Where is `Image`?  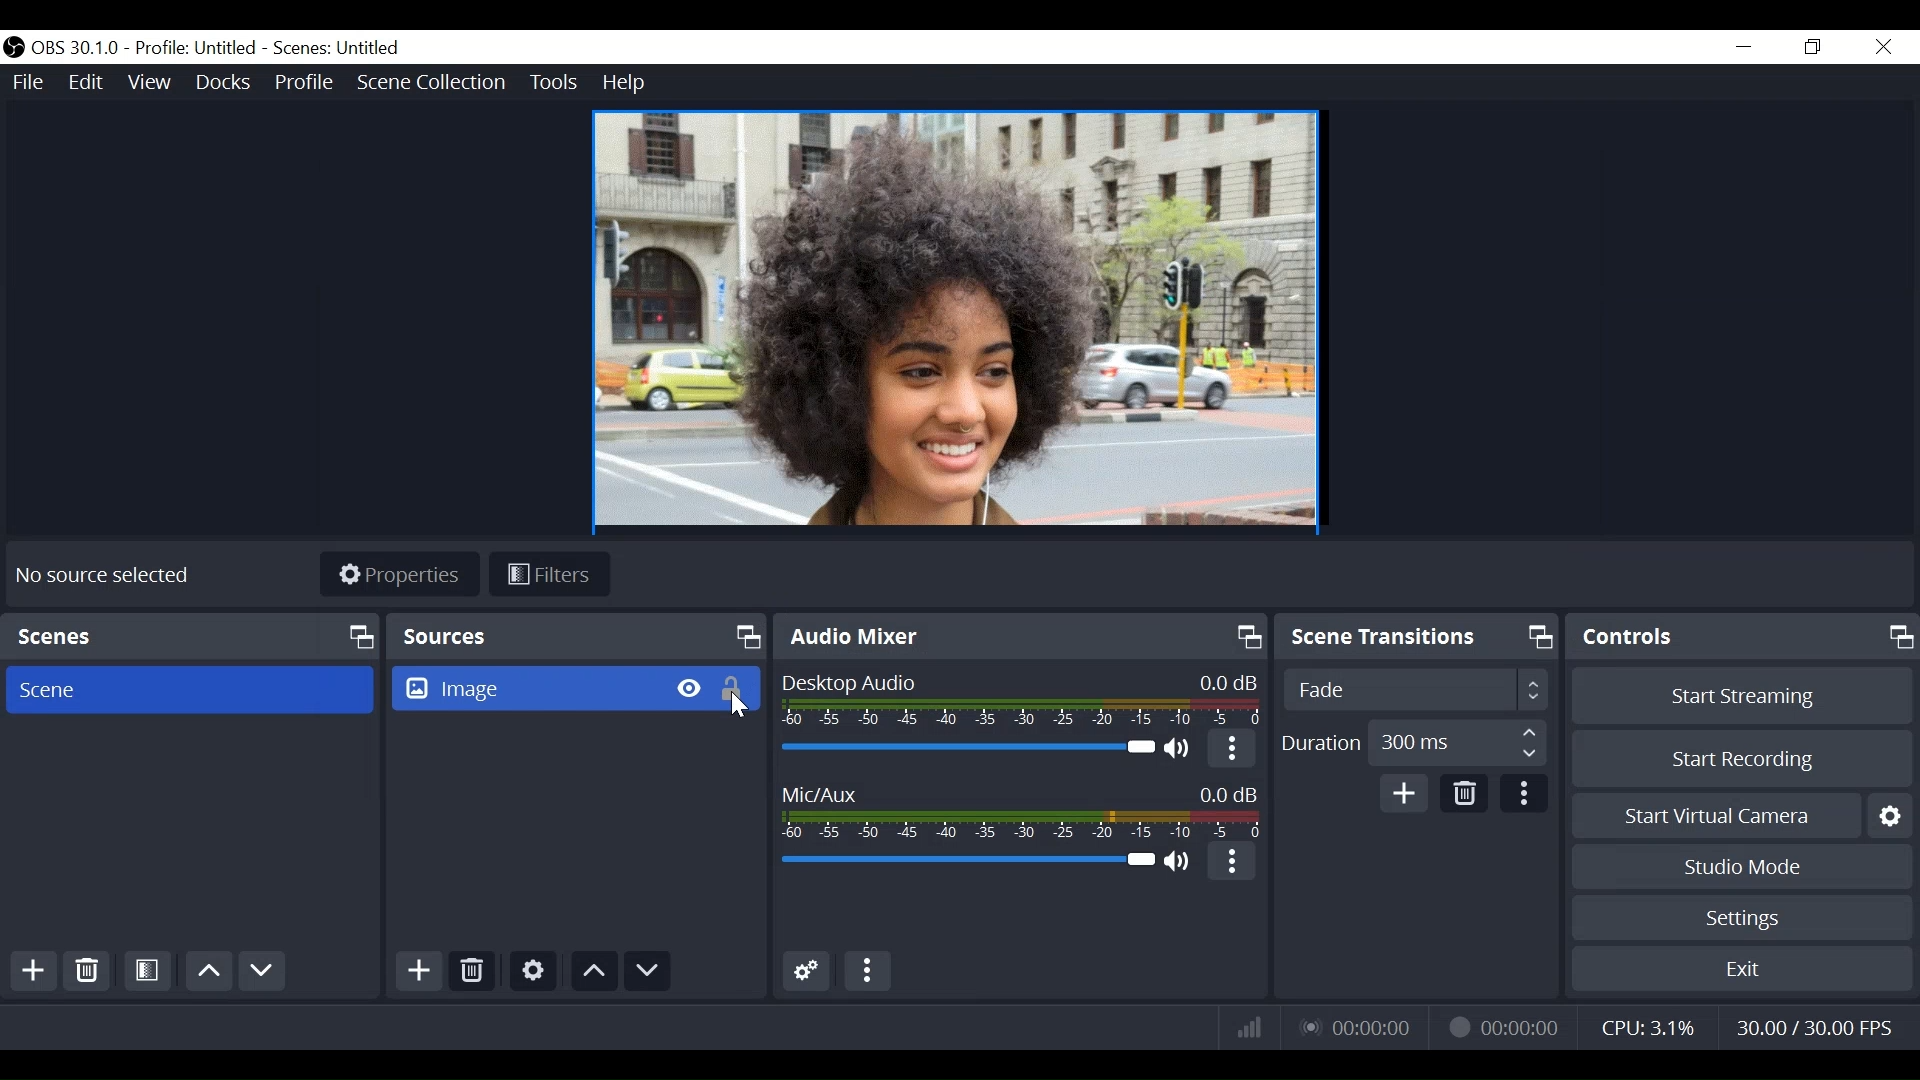 Image is located at coordinates (526, 690).